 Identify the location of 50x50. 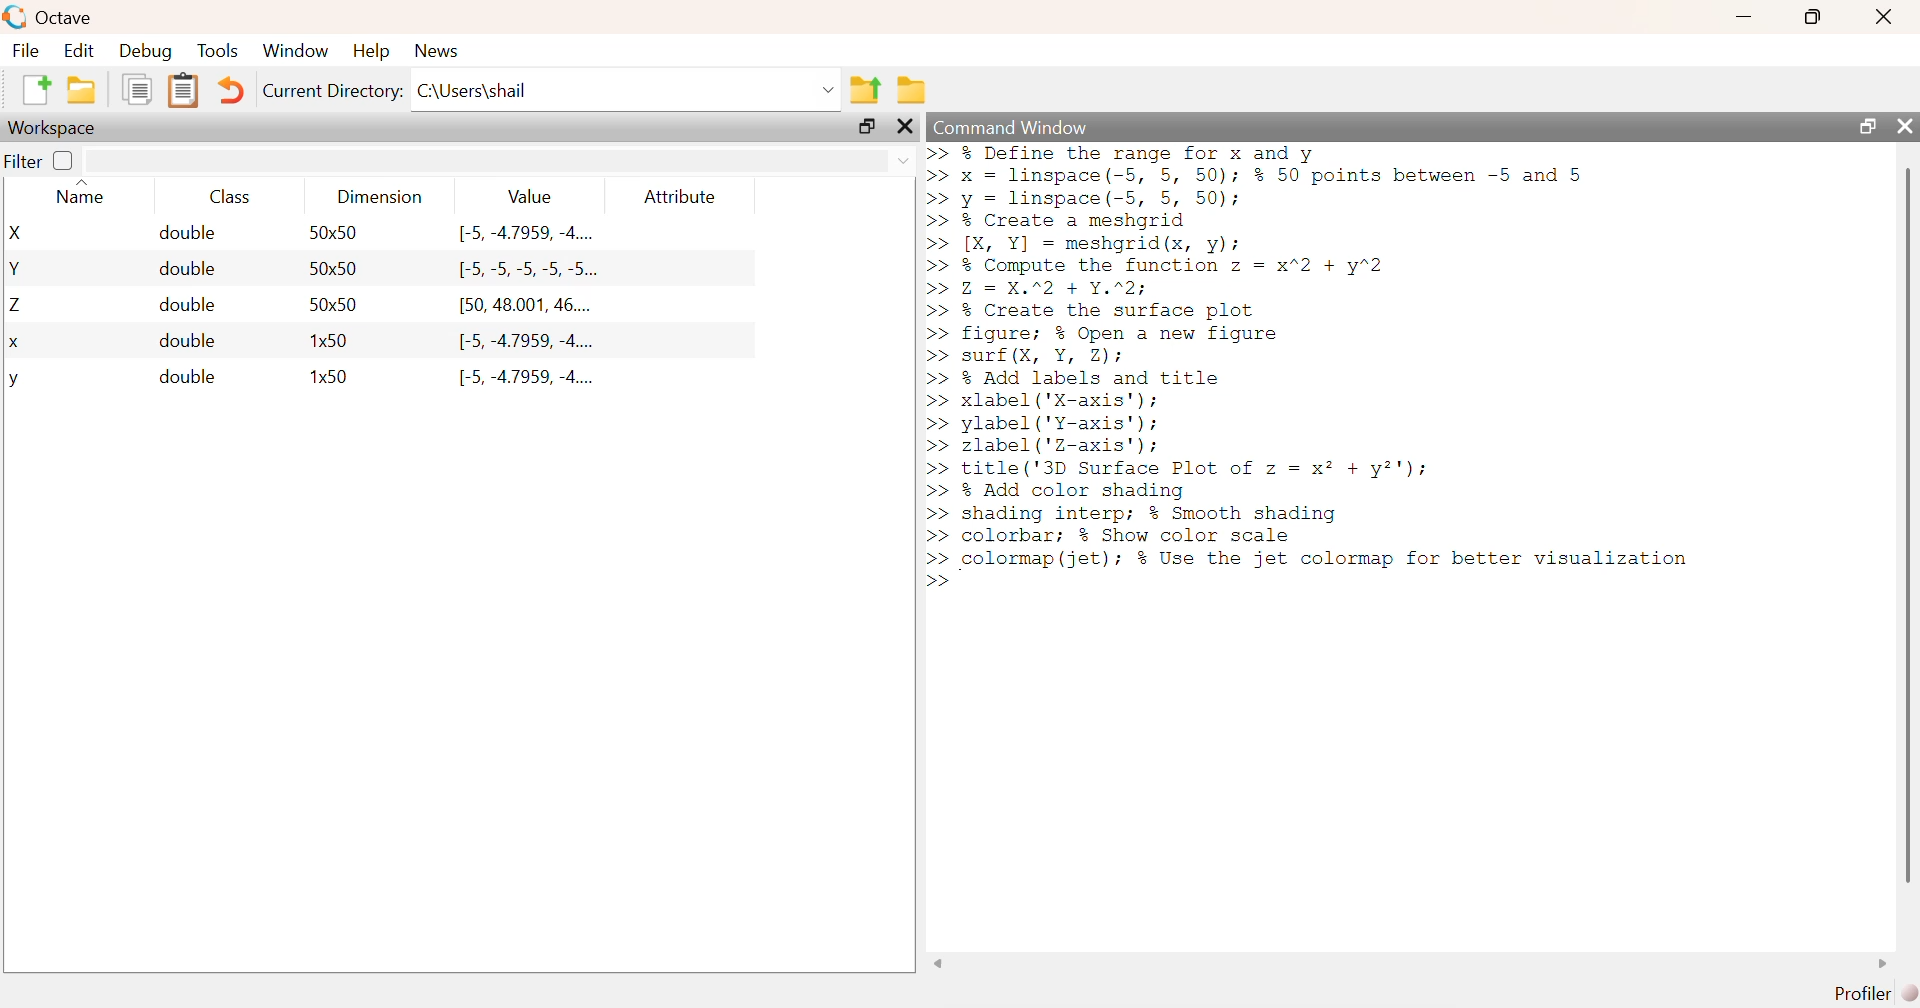
(335, 304).